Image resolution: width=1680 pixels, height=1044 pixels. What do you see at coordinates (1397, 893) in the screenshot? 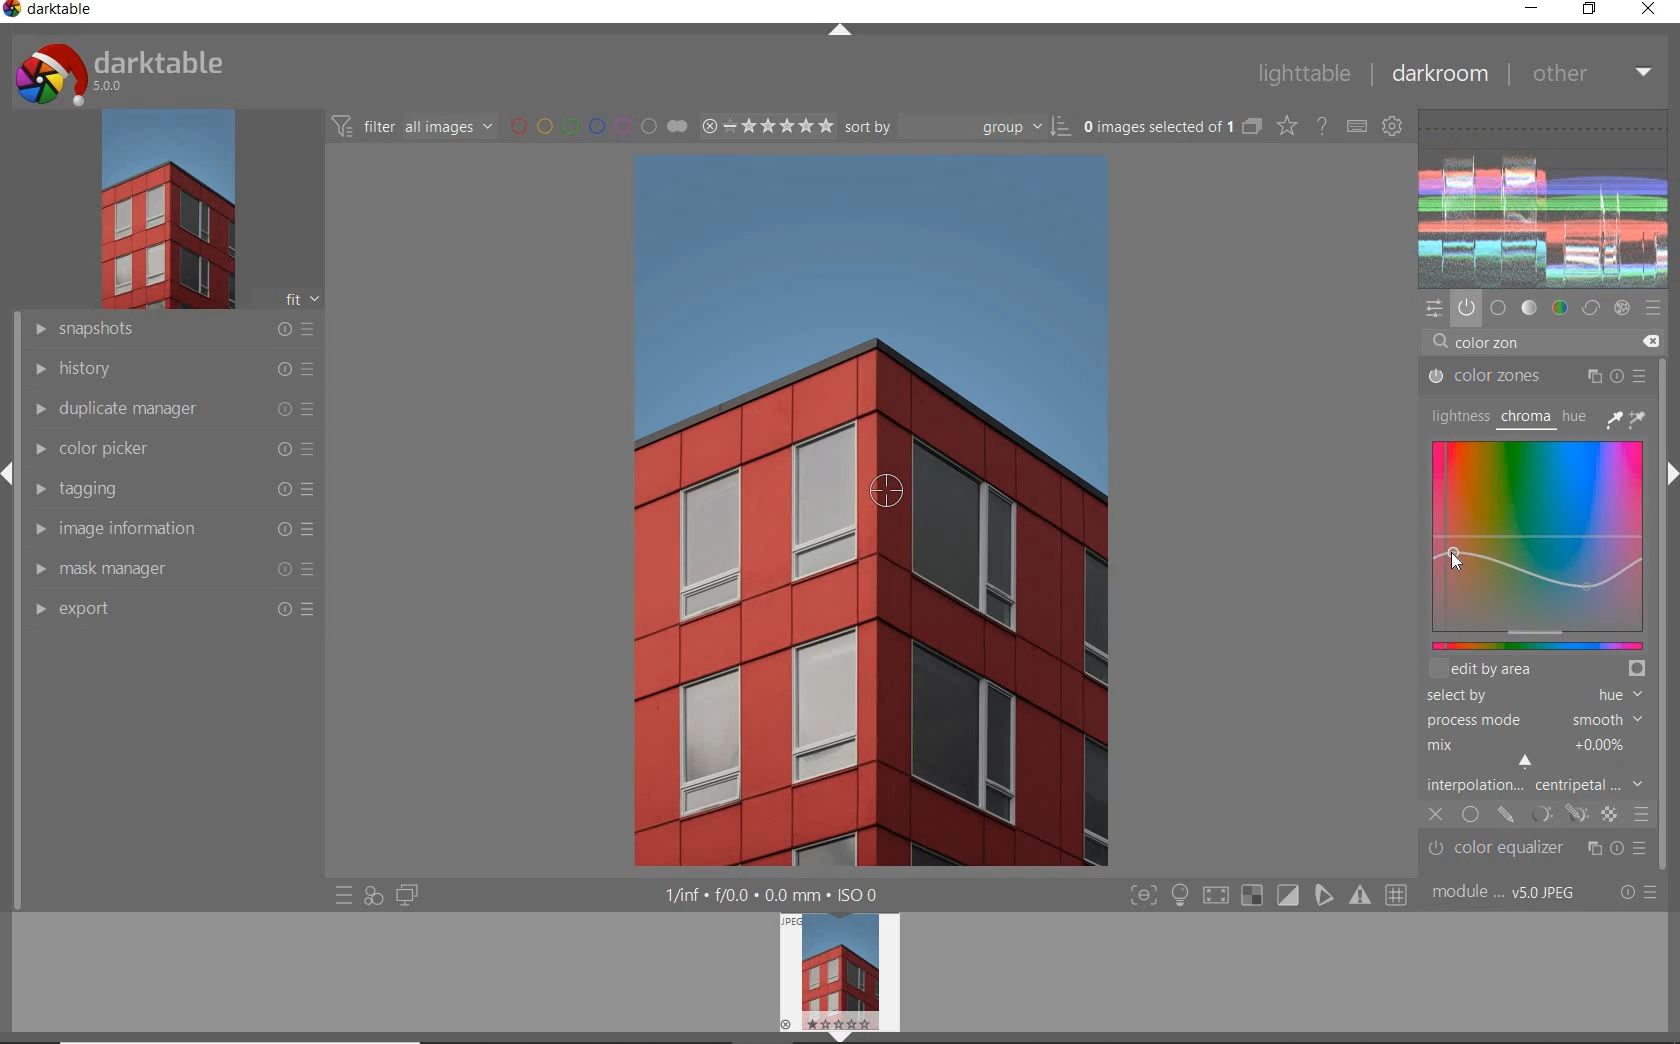
I see `grid overlay` at bounding box center [1397, 893].